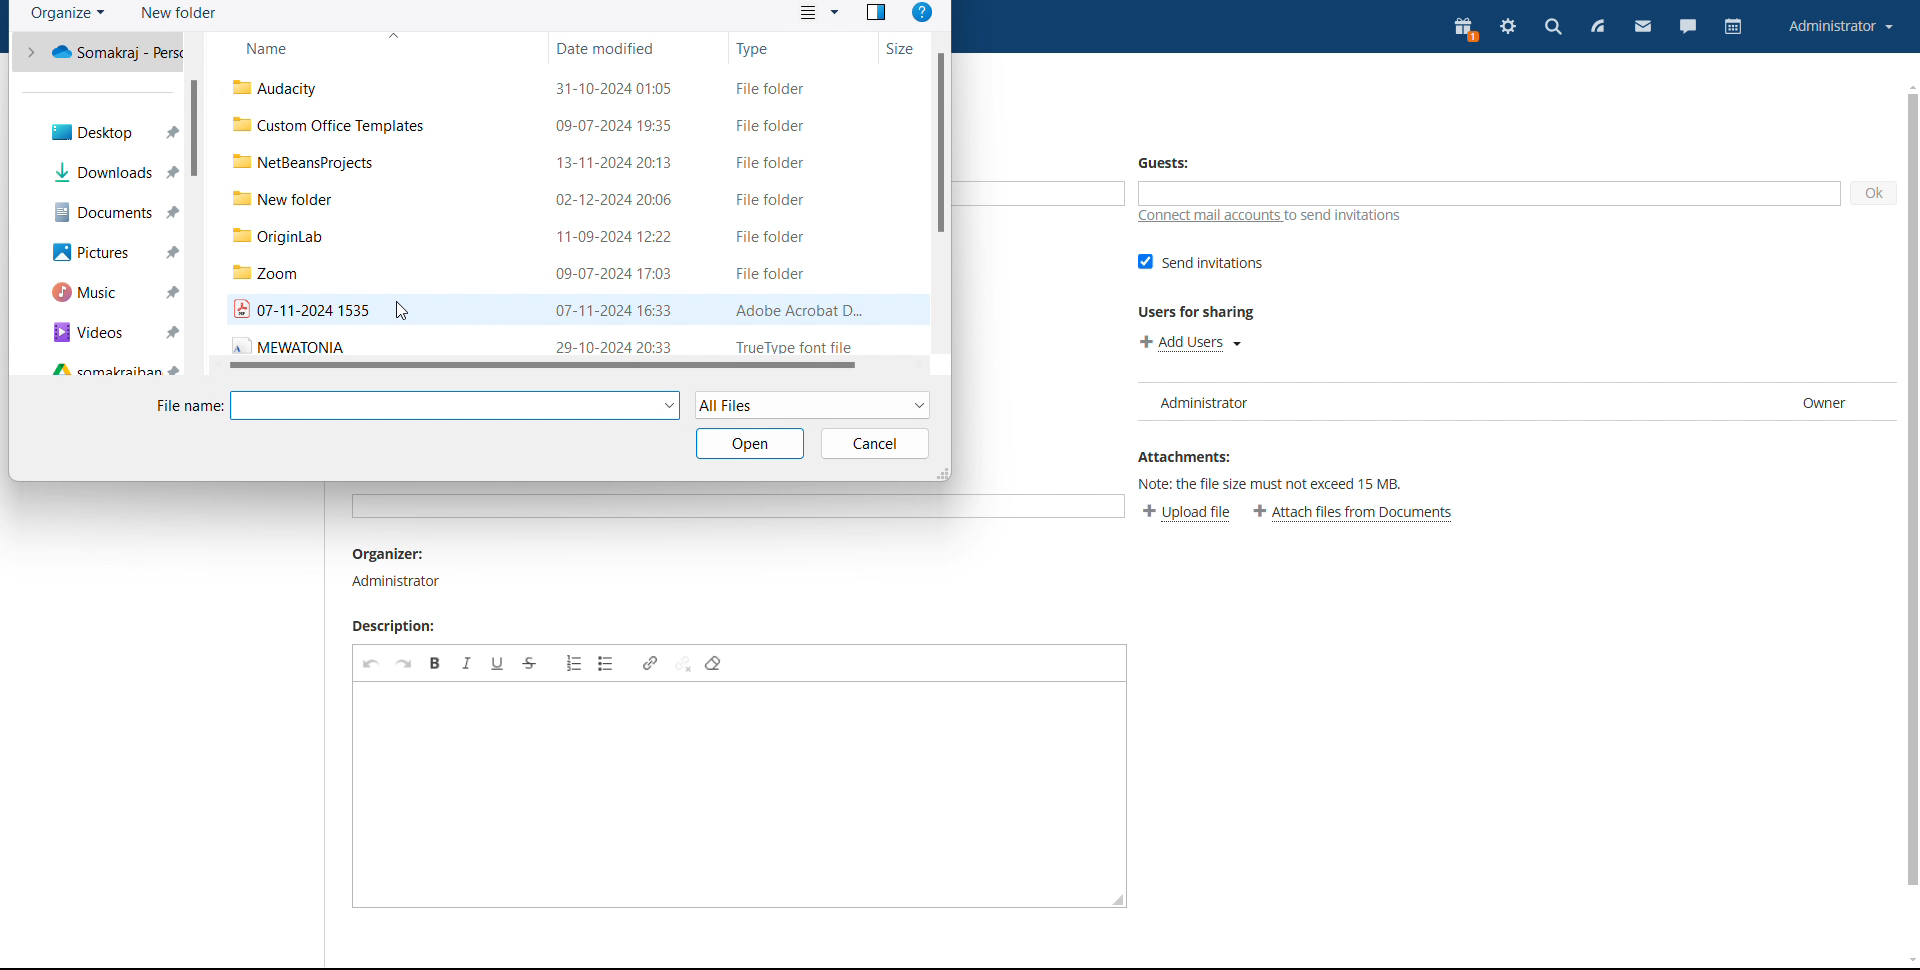  What do you see at coordinates (529, 664) in the screenshot?
I see `strikethrough` at bounding box center [529, 664].